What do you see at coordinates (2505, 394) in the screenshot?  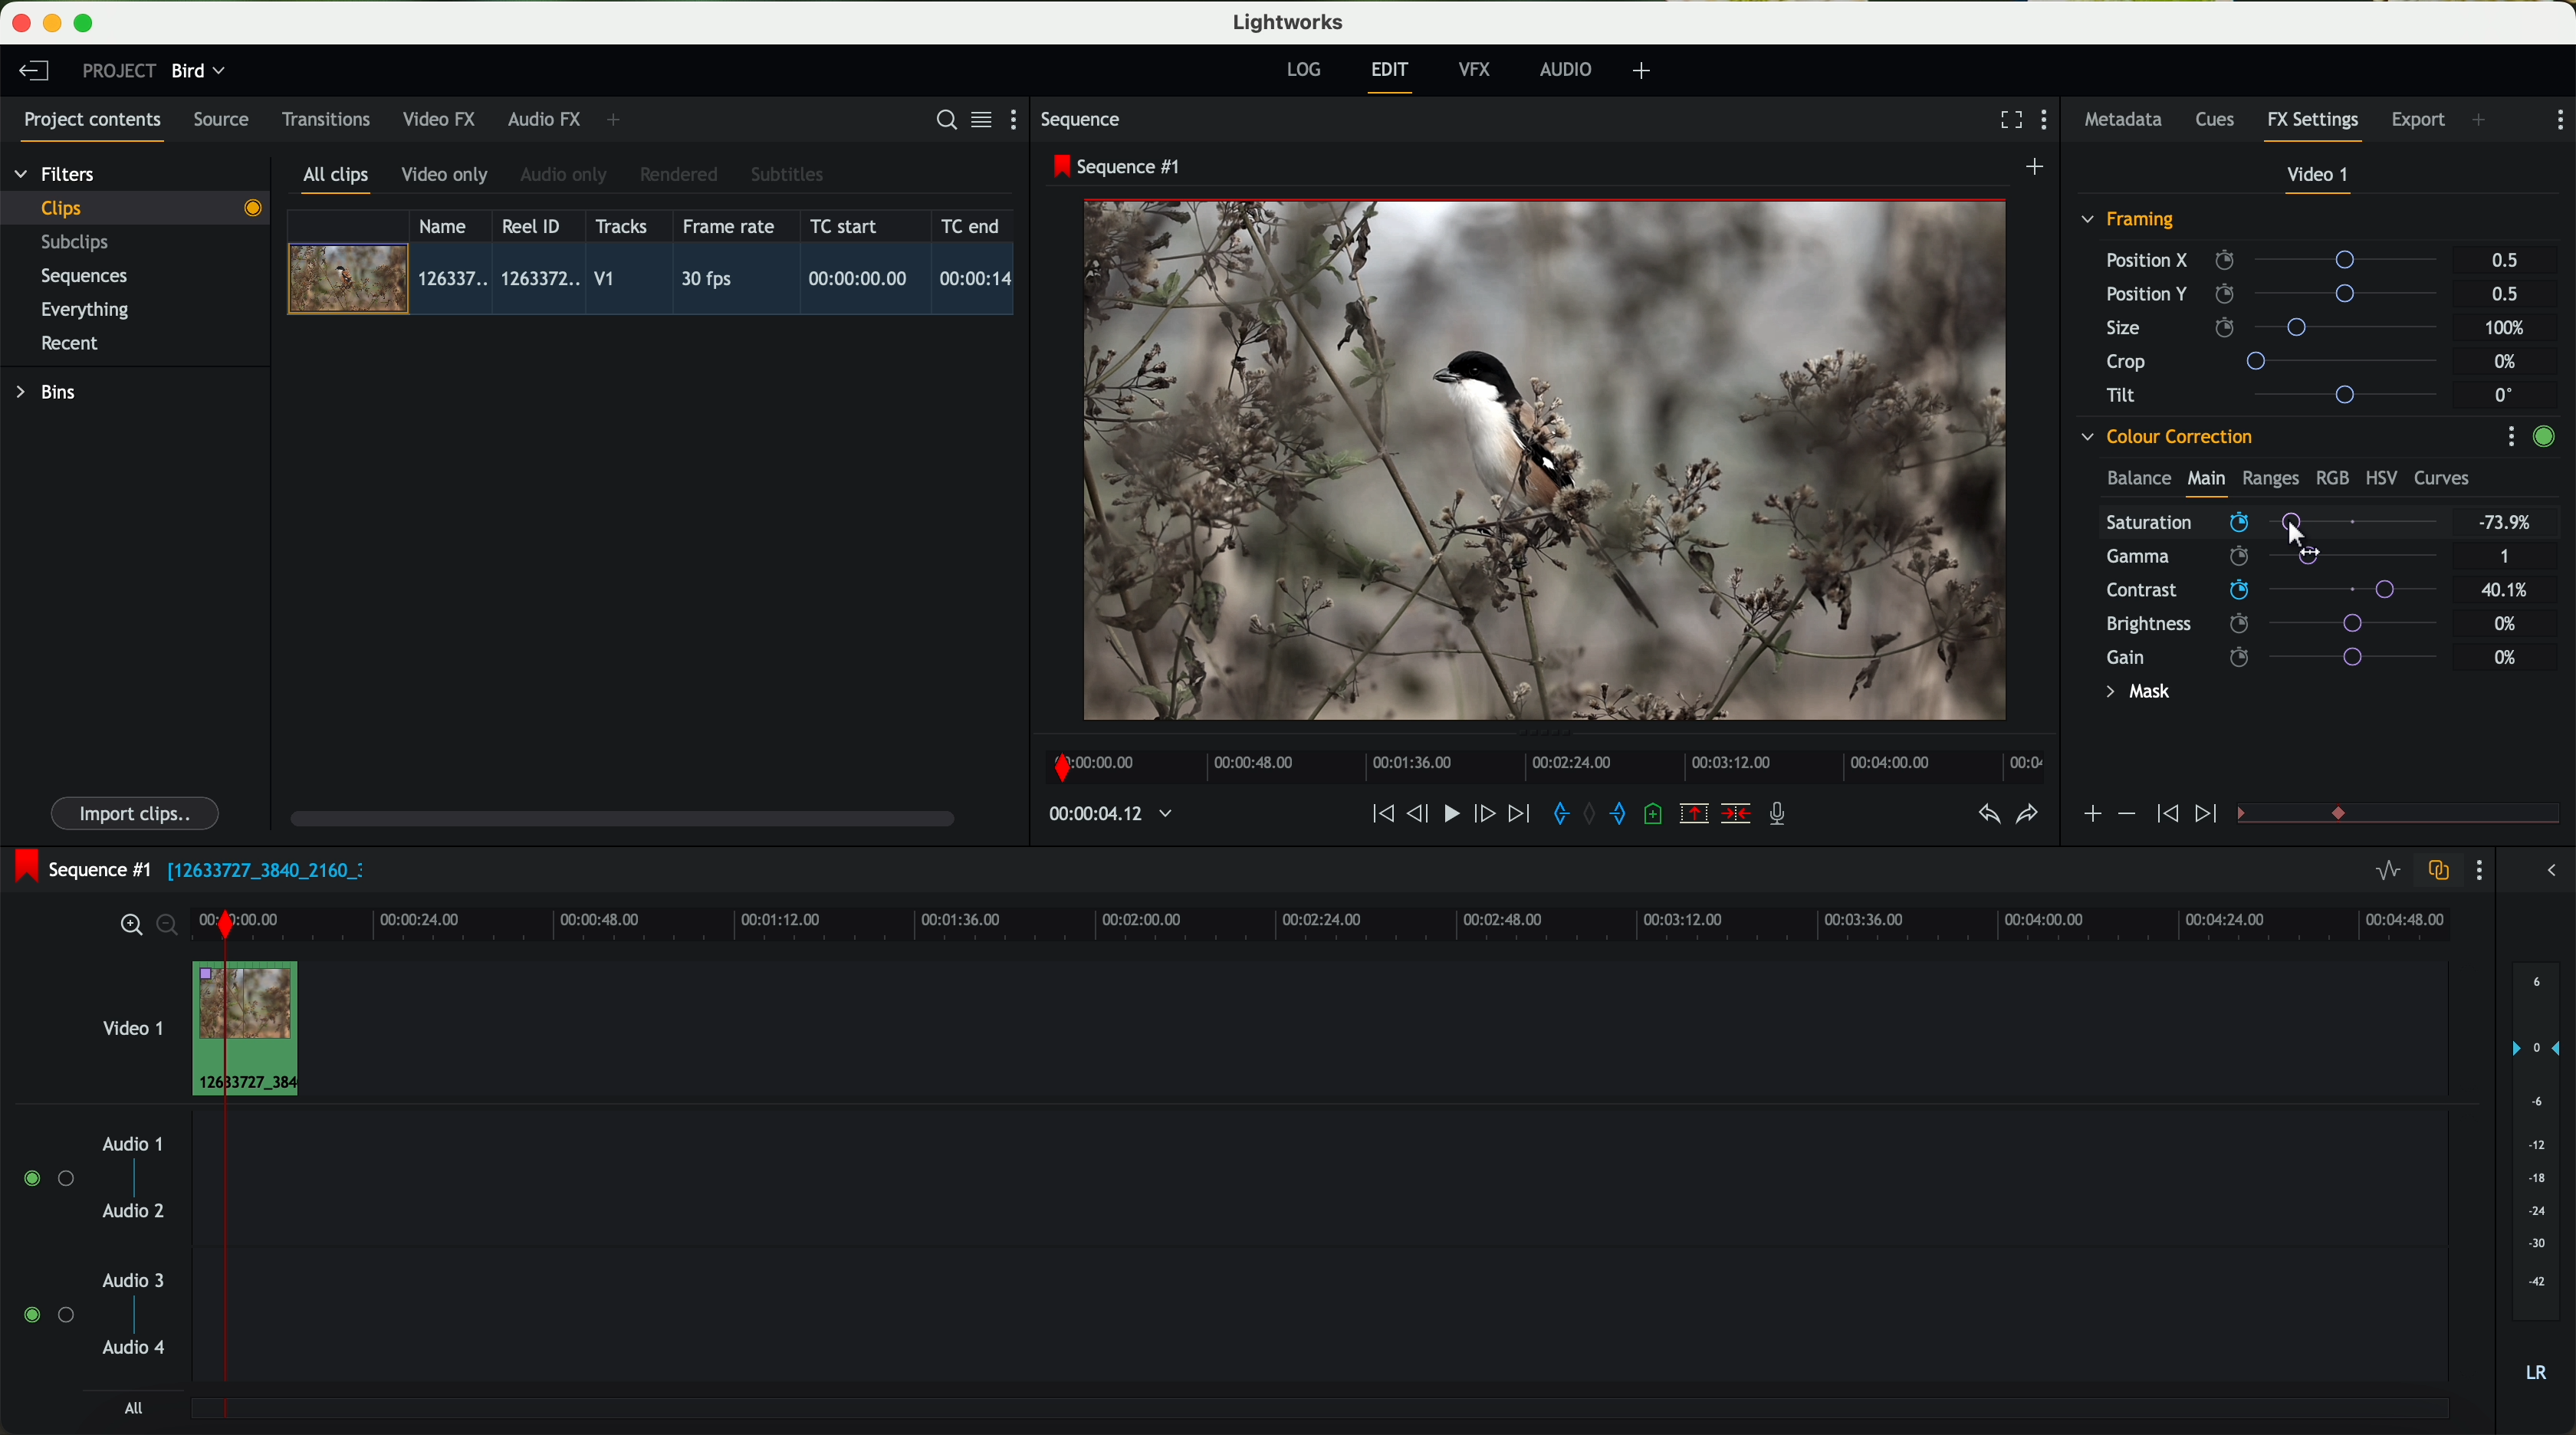 I see `0°` at bounding box center [2505, 394].